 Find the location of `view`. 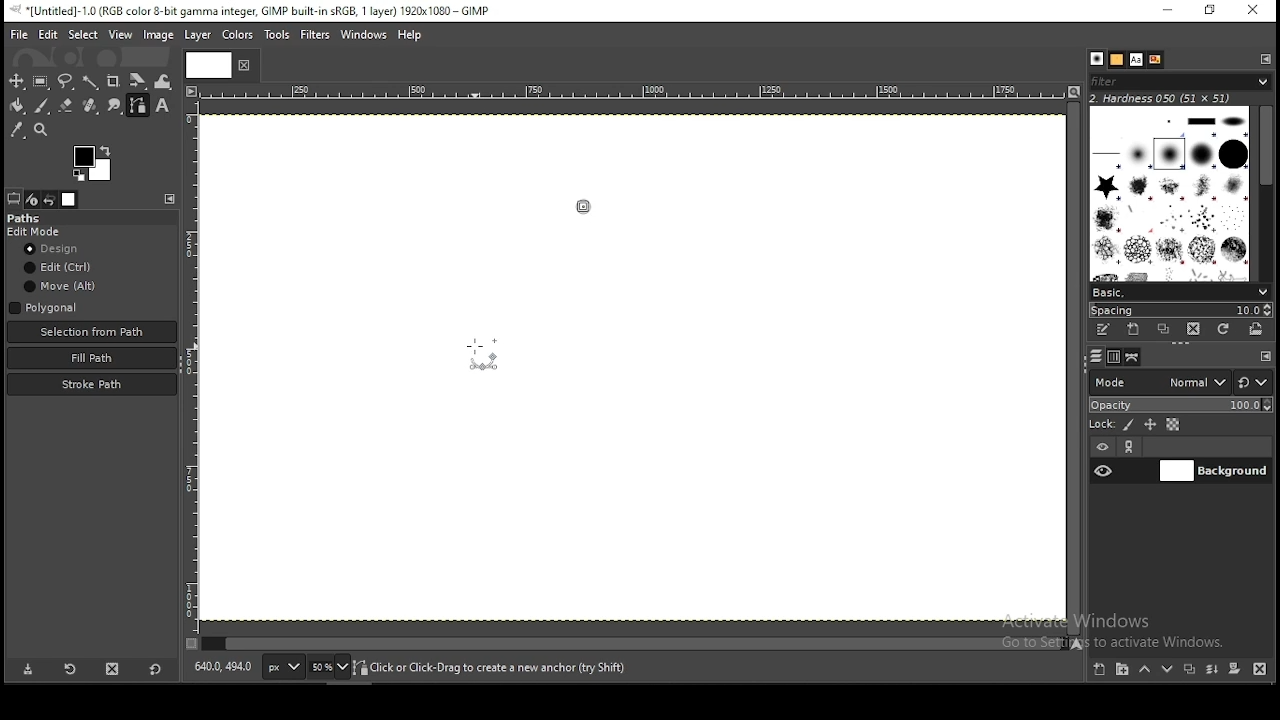

view is located at coordinates (121, 33).